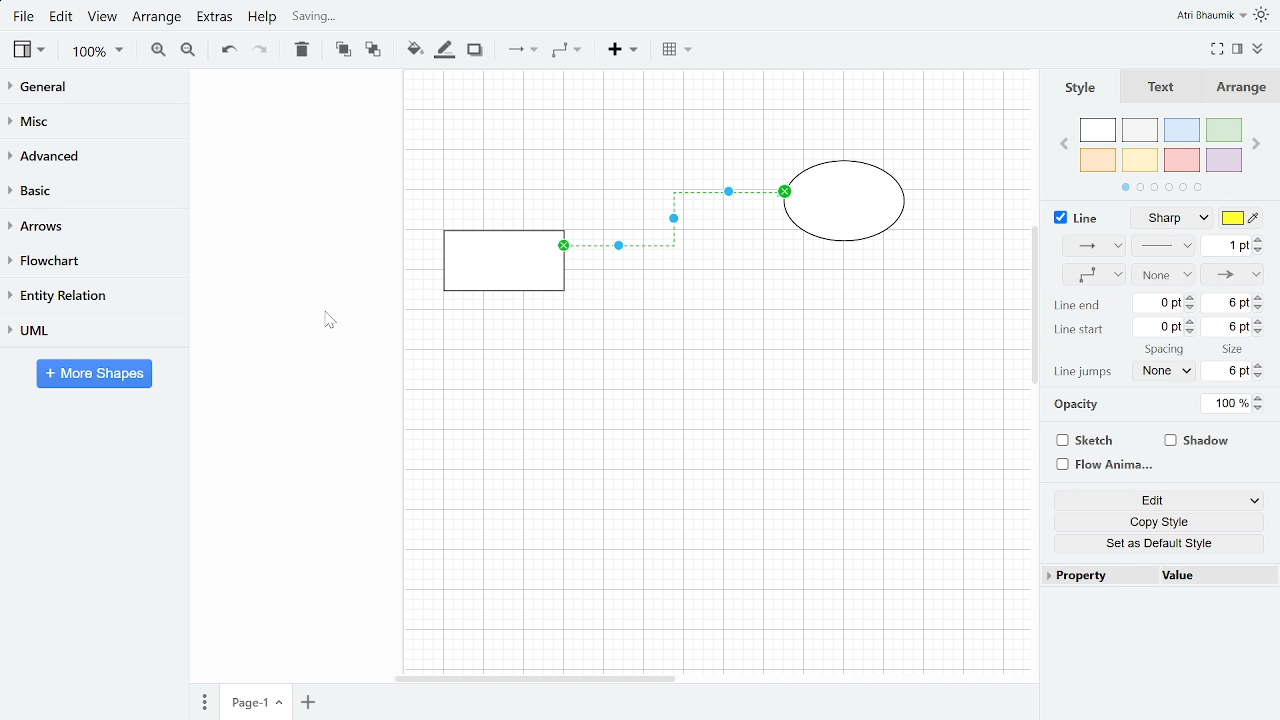 The height and width of the screenshot is (720, 1280). I want to click on Current page, so click(254, 703).